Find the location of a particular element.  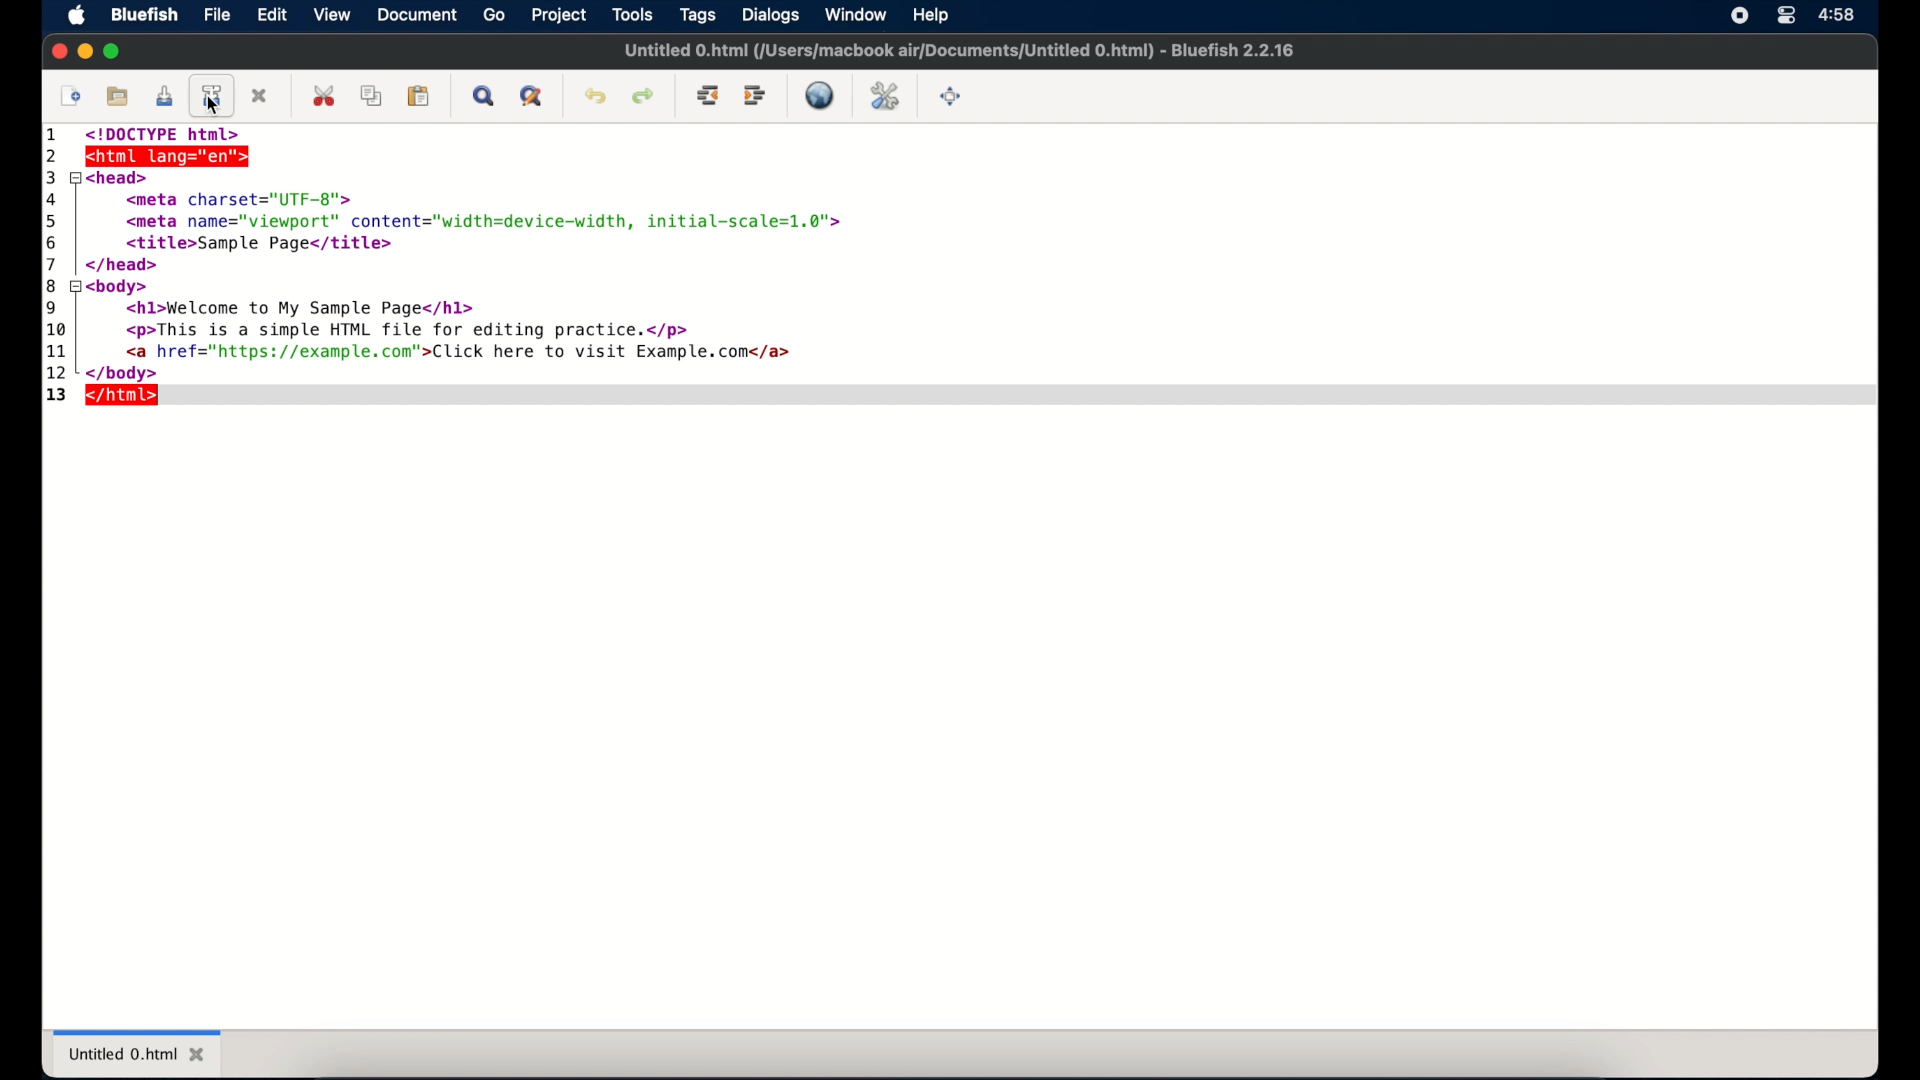

edit is located at coordinates (273, 14).